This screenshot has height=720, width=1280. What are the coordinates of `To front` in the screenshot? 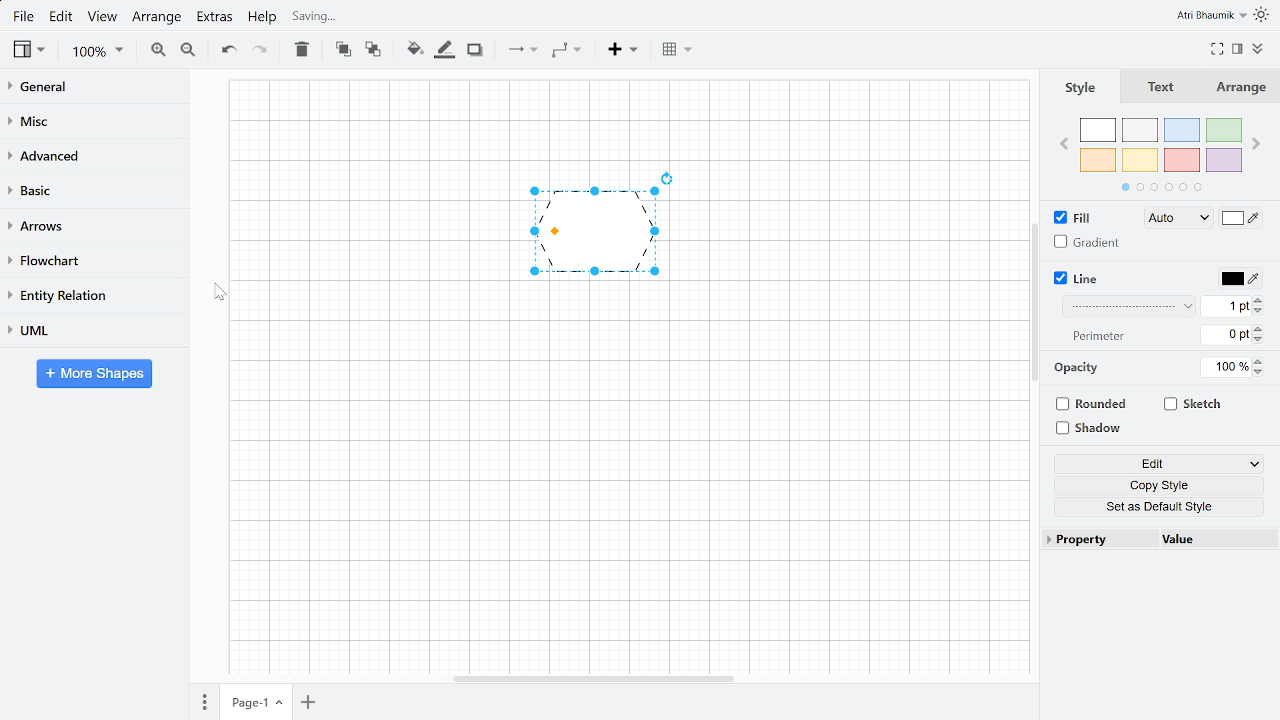 It's located at (343, 51).